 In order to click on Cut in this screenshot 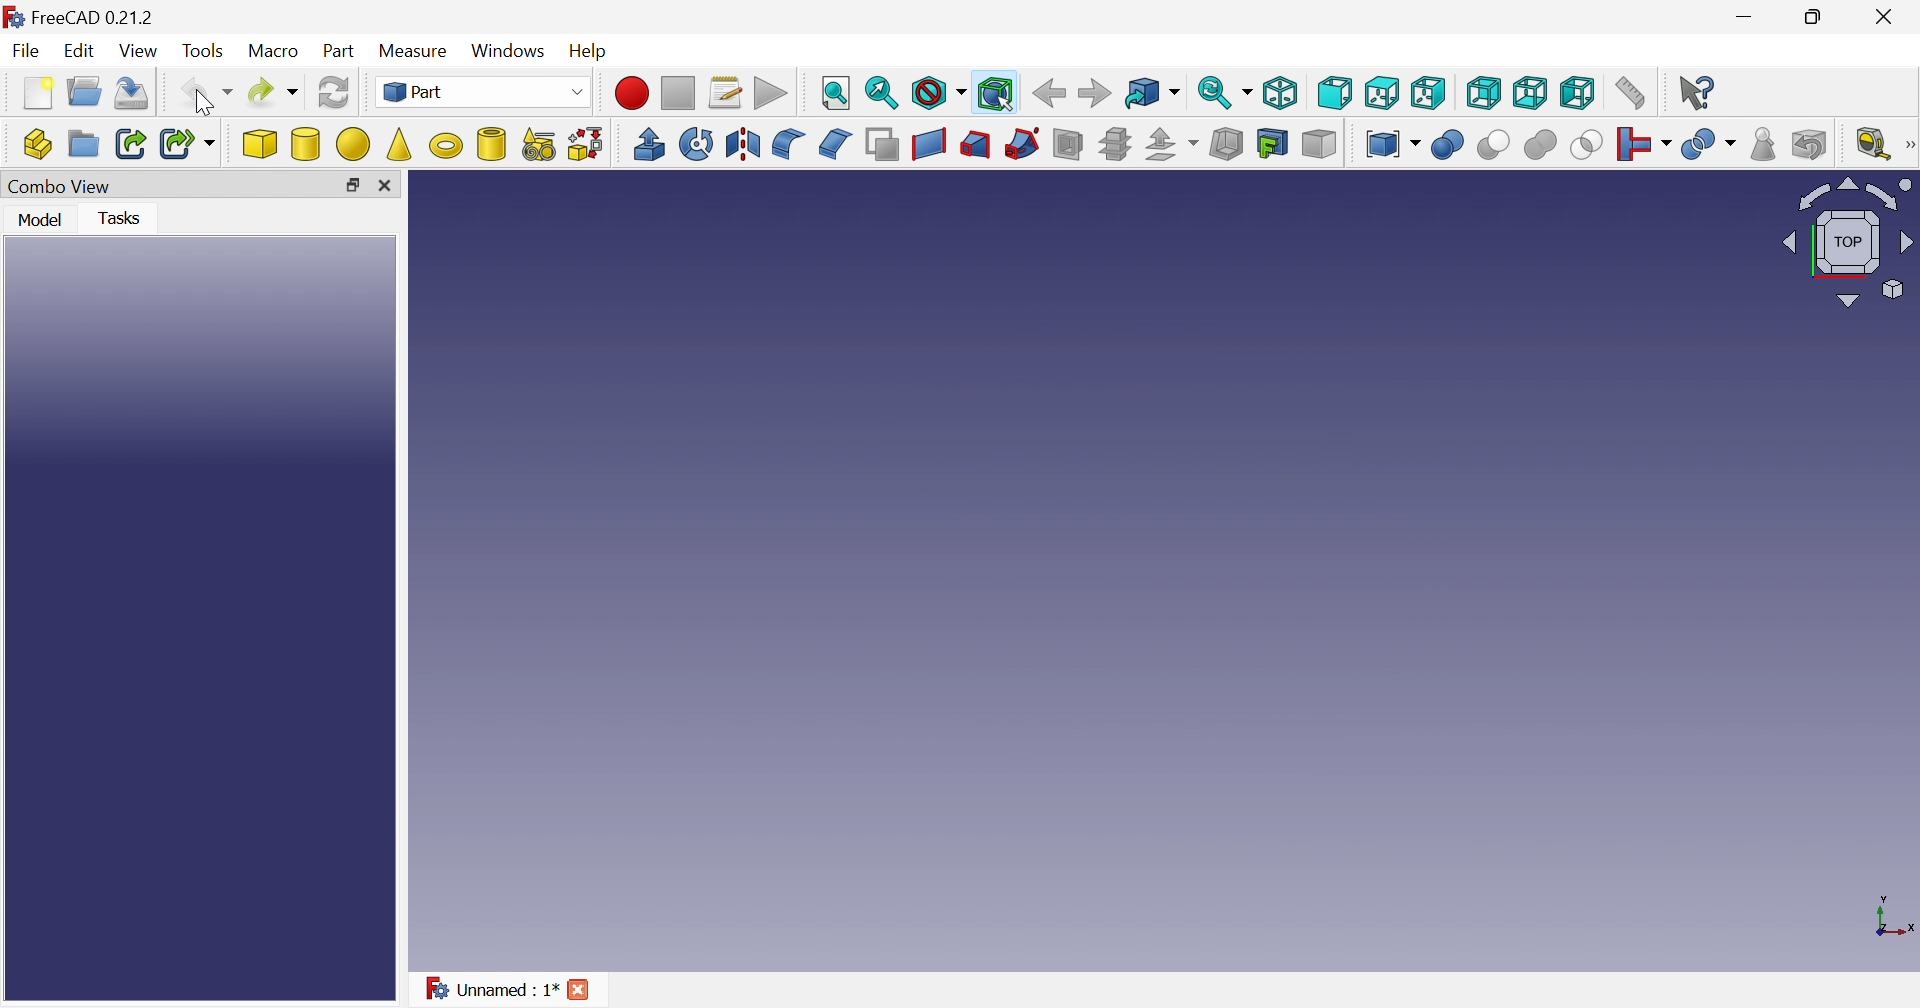, I will do `click(1494, 147)`.